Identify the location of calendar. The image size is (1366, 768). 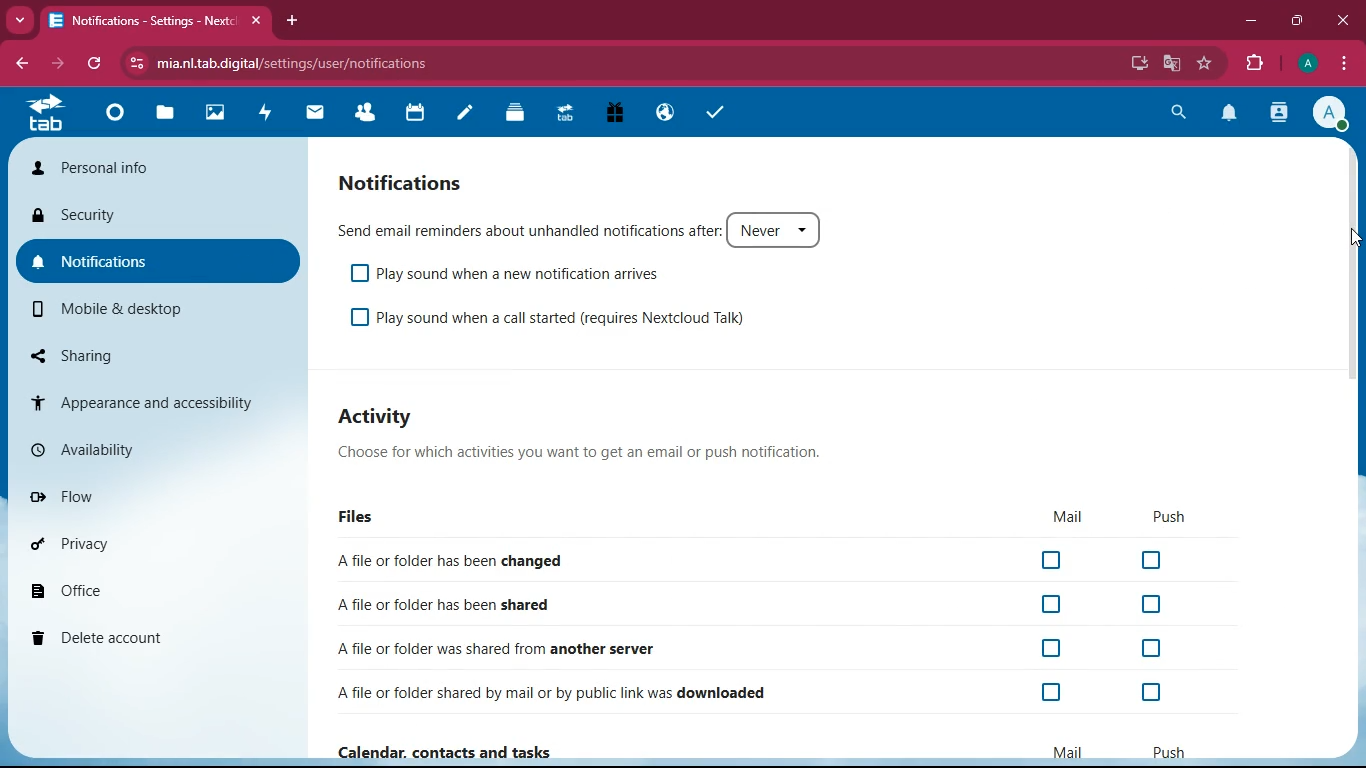
(419, 114).